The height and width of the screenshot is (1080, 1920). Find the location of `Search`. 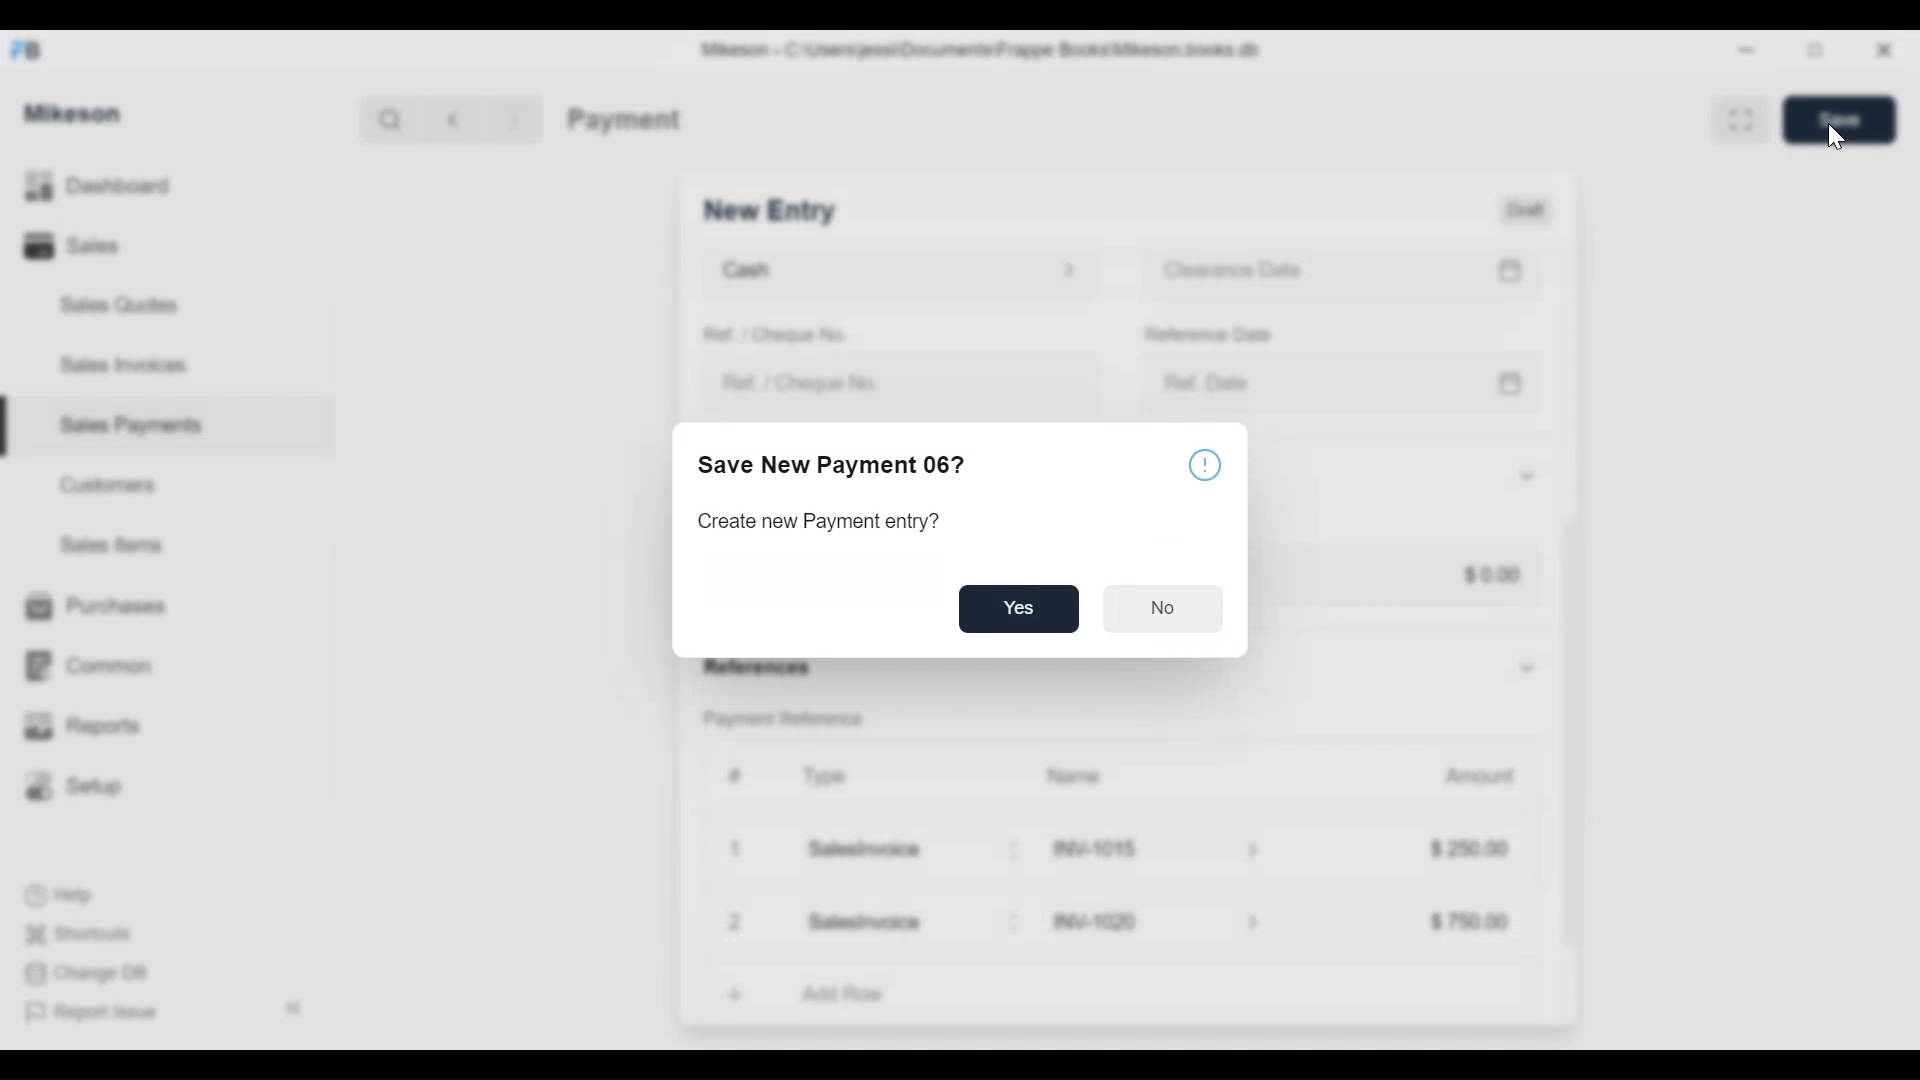

Search is located at coordinates (384, 118).